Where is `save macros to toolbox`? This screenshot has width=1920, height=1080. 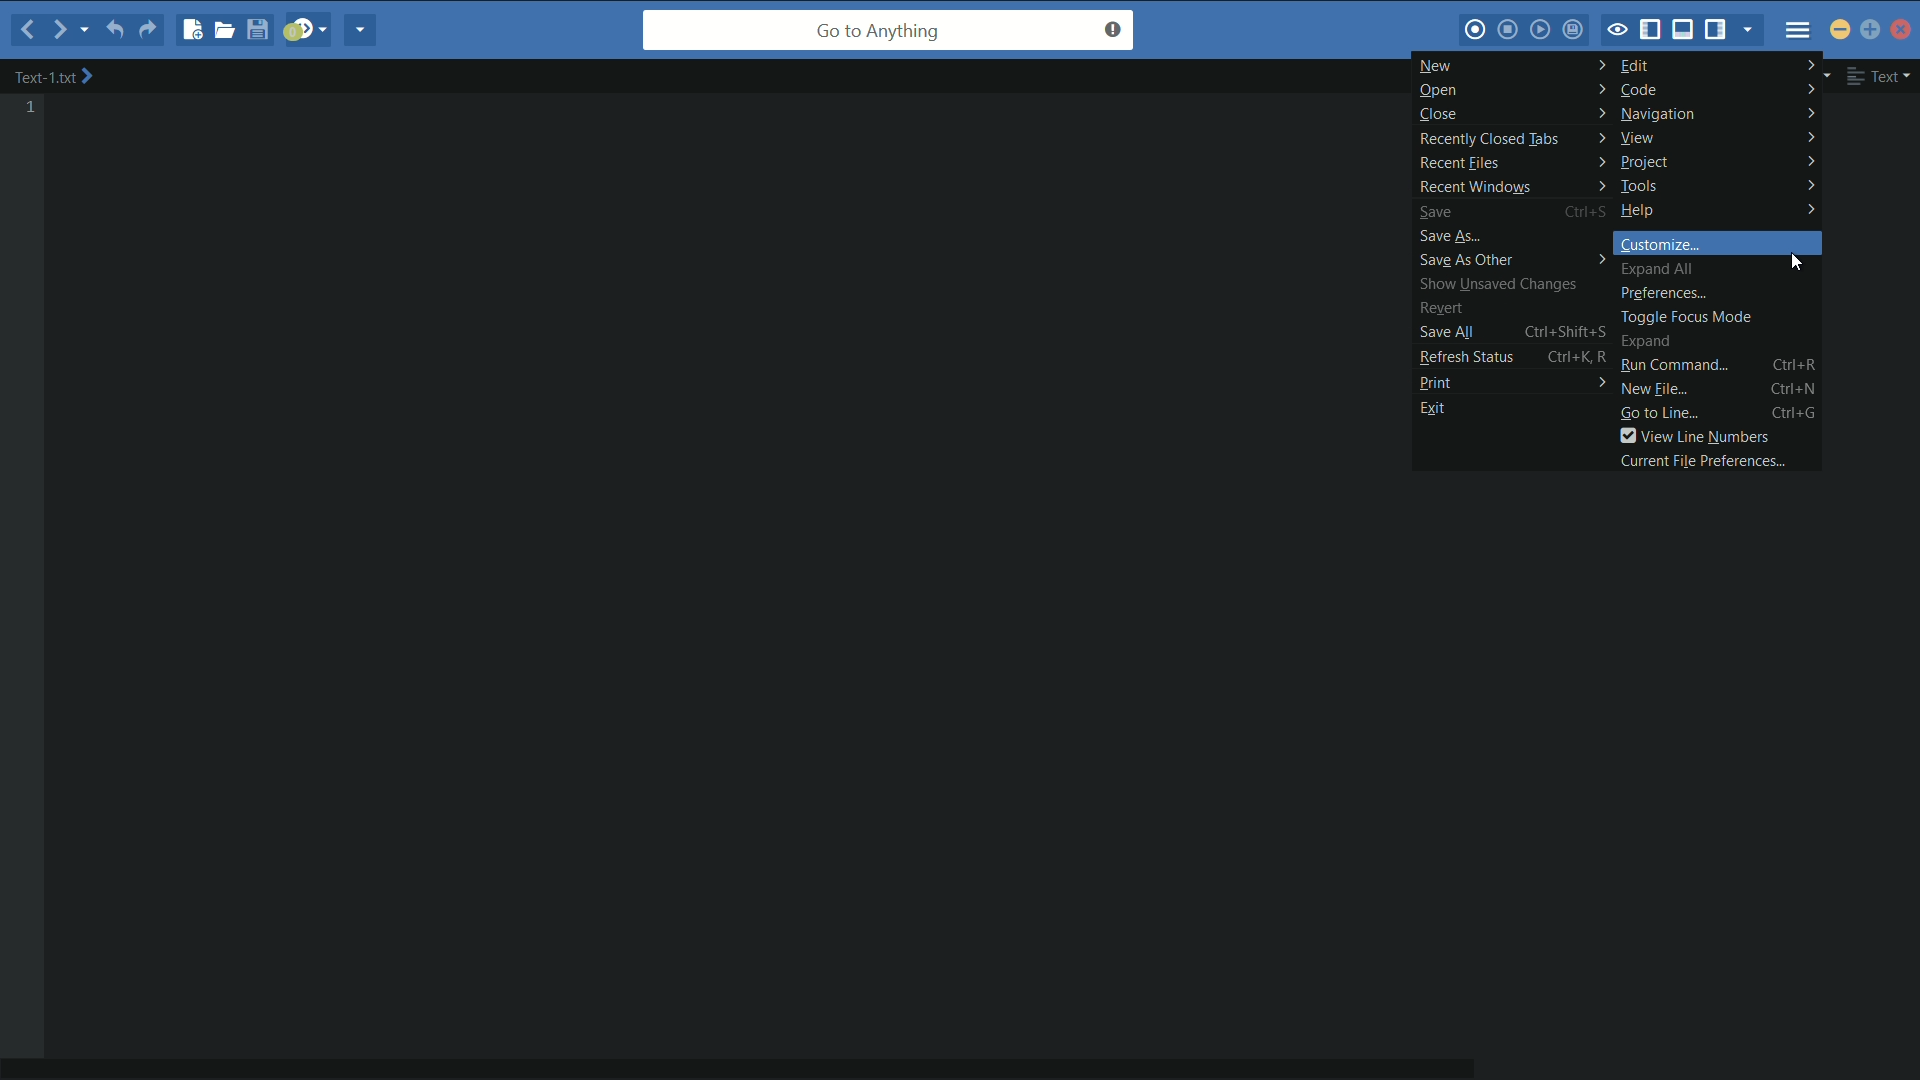 save macros to toolbox is located at coordinates (1574, 29).